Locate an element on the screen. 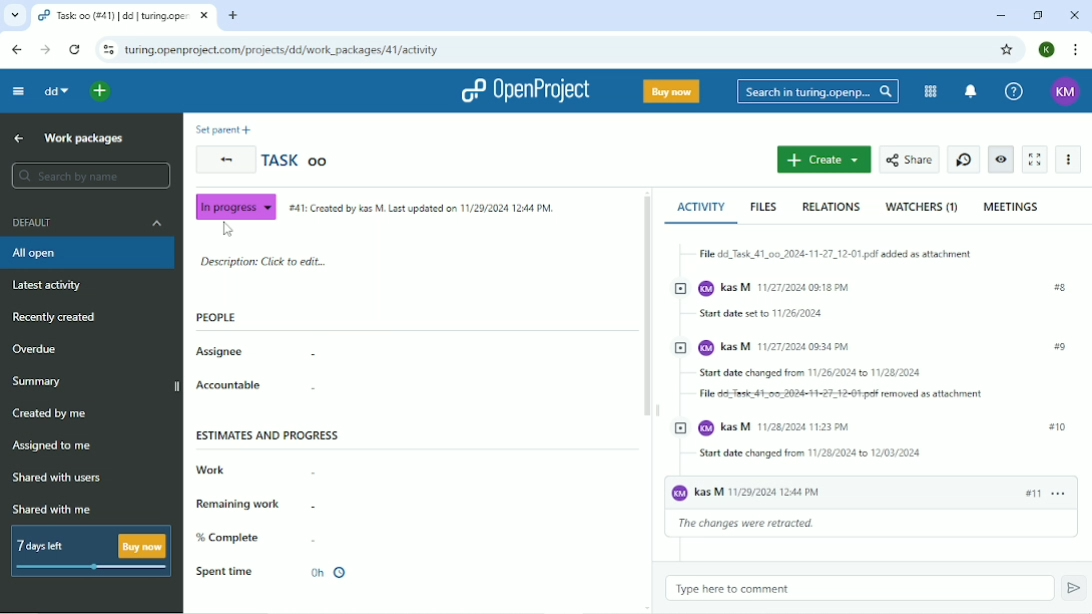 The image size is (1092, 614). Buy now is located at coordinates (670, 91).